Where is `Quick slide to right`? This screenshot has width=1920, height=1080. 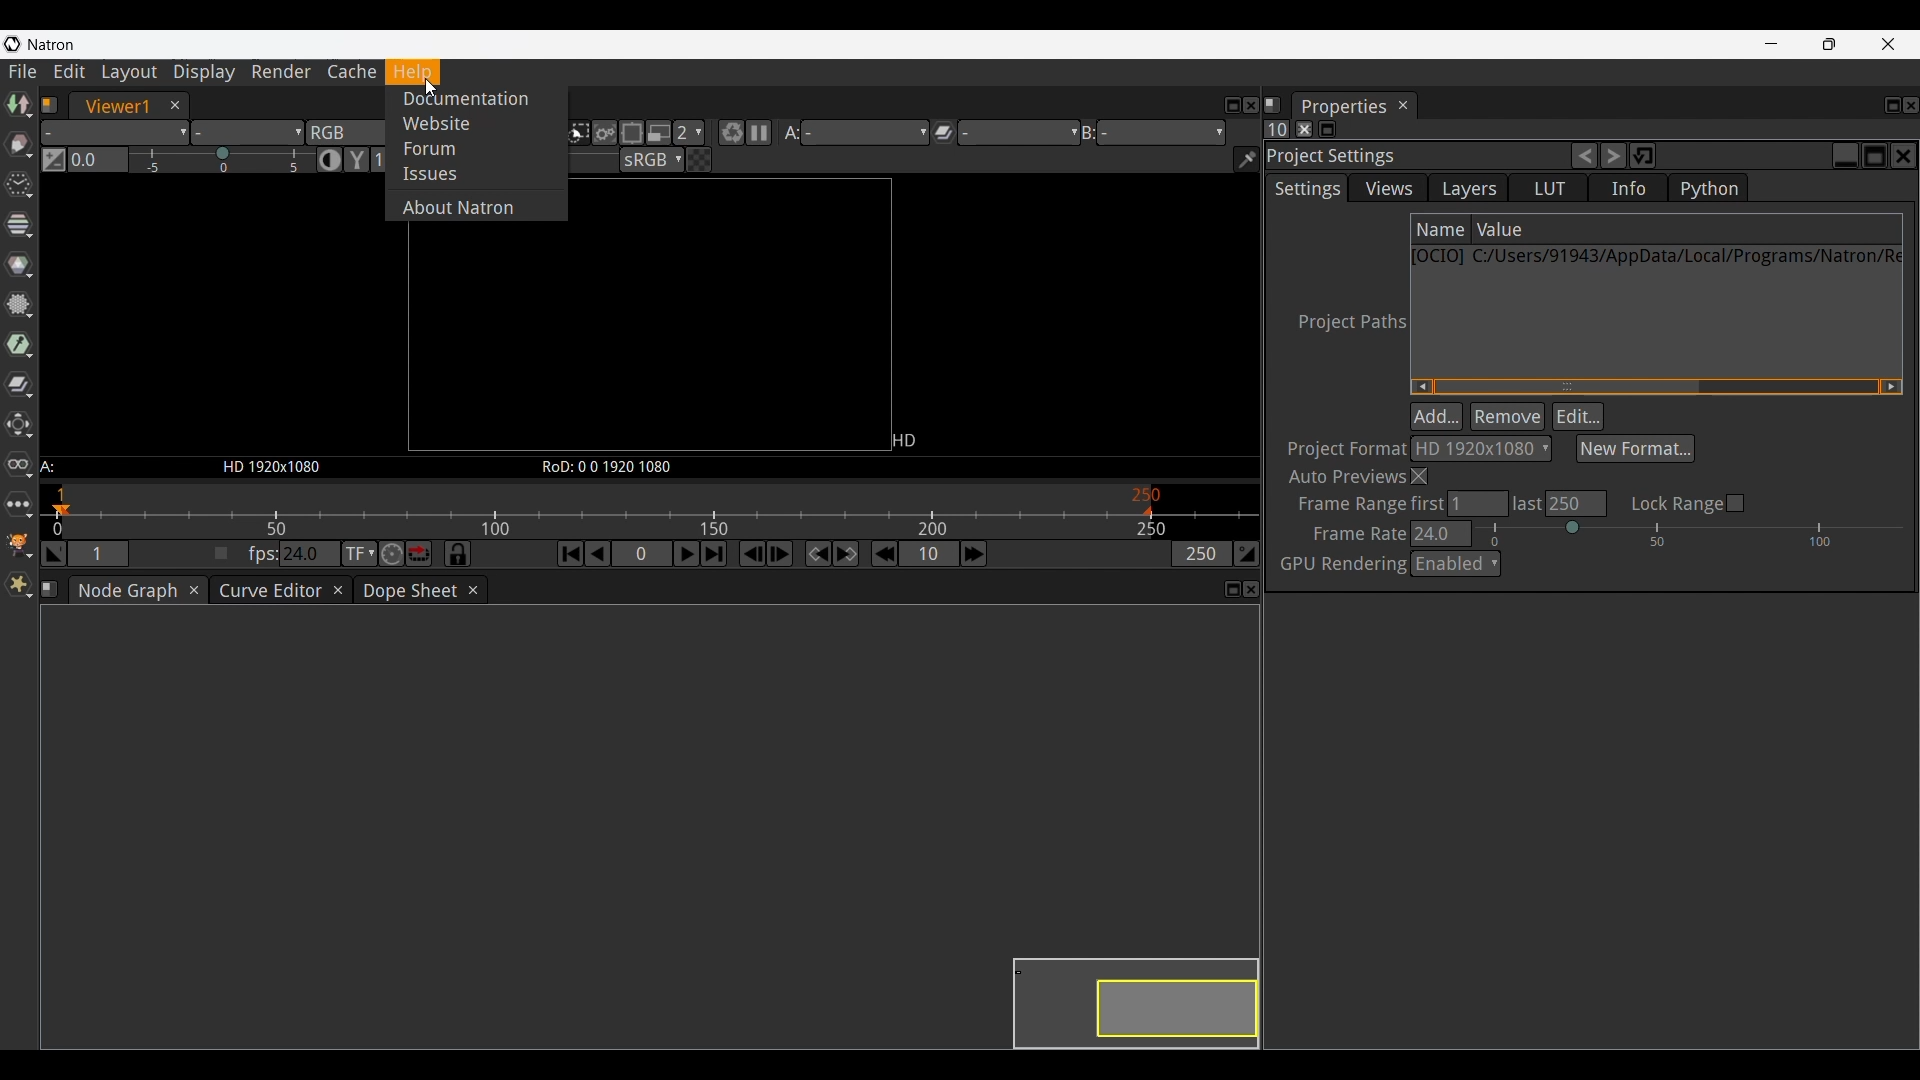 Quick slide to right is located at coordinates (1892, 387).